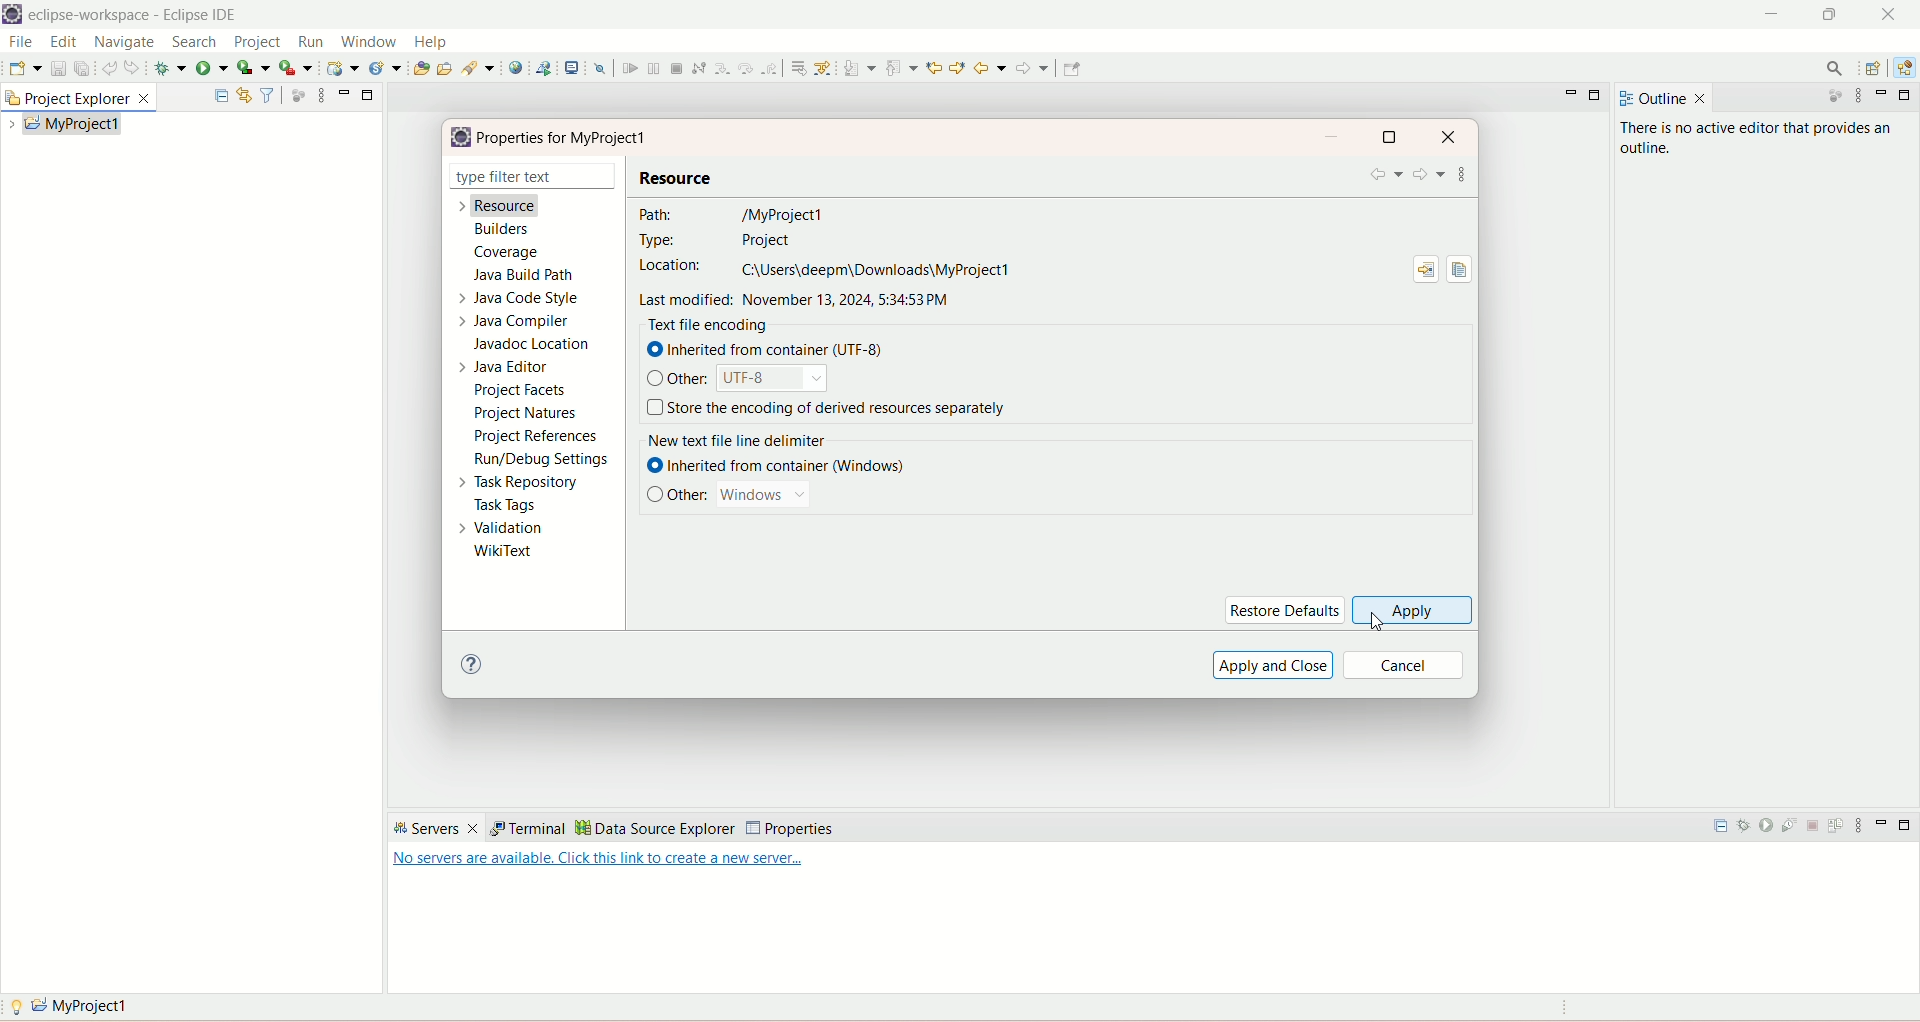 The height and width of the screenshot is (1022, 1920). I want to click on store the encoding of derived resource separately, so click(845, 410).